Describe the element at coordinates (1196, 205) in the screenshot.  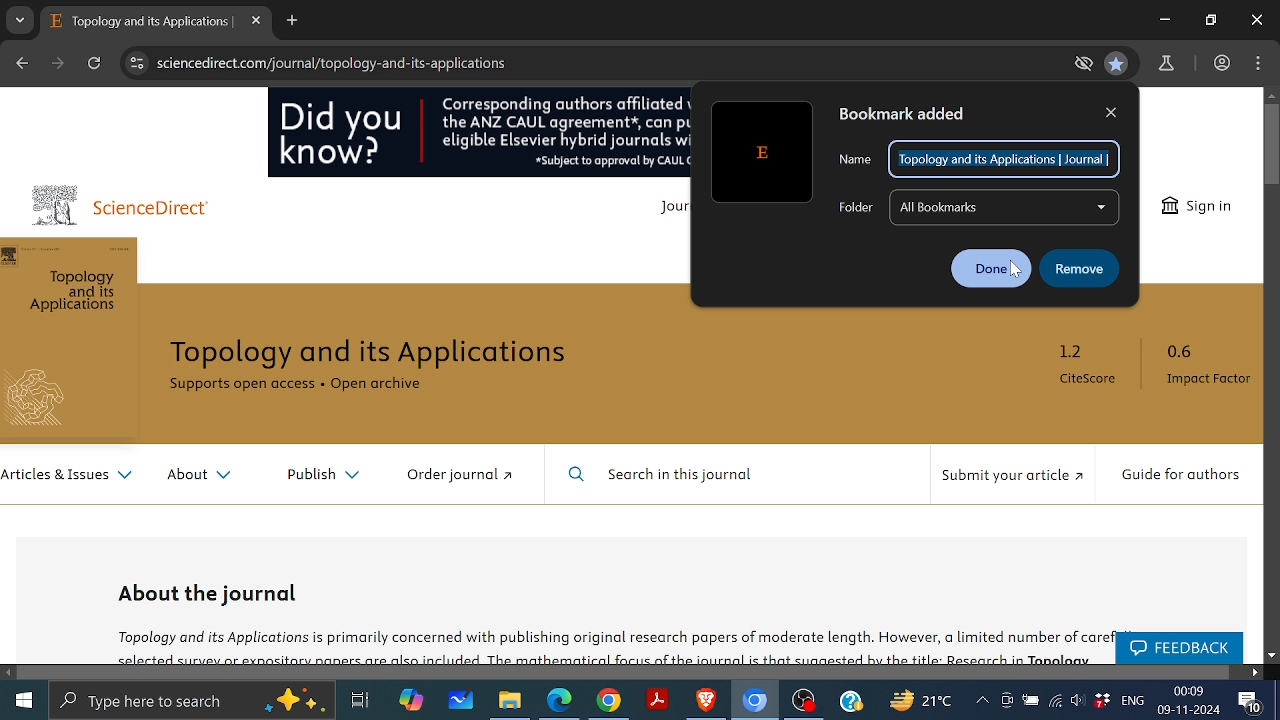
I see `sign in` at that location.